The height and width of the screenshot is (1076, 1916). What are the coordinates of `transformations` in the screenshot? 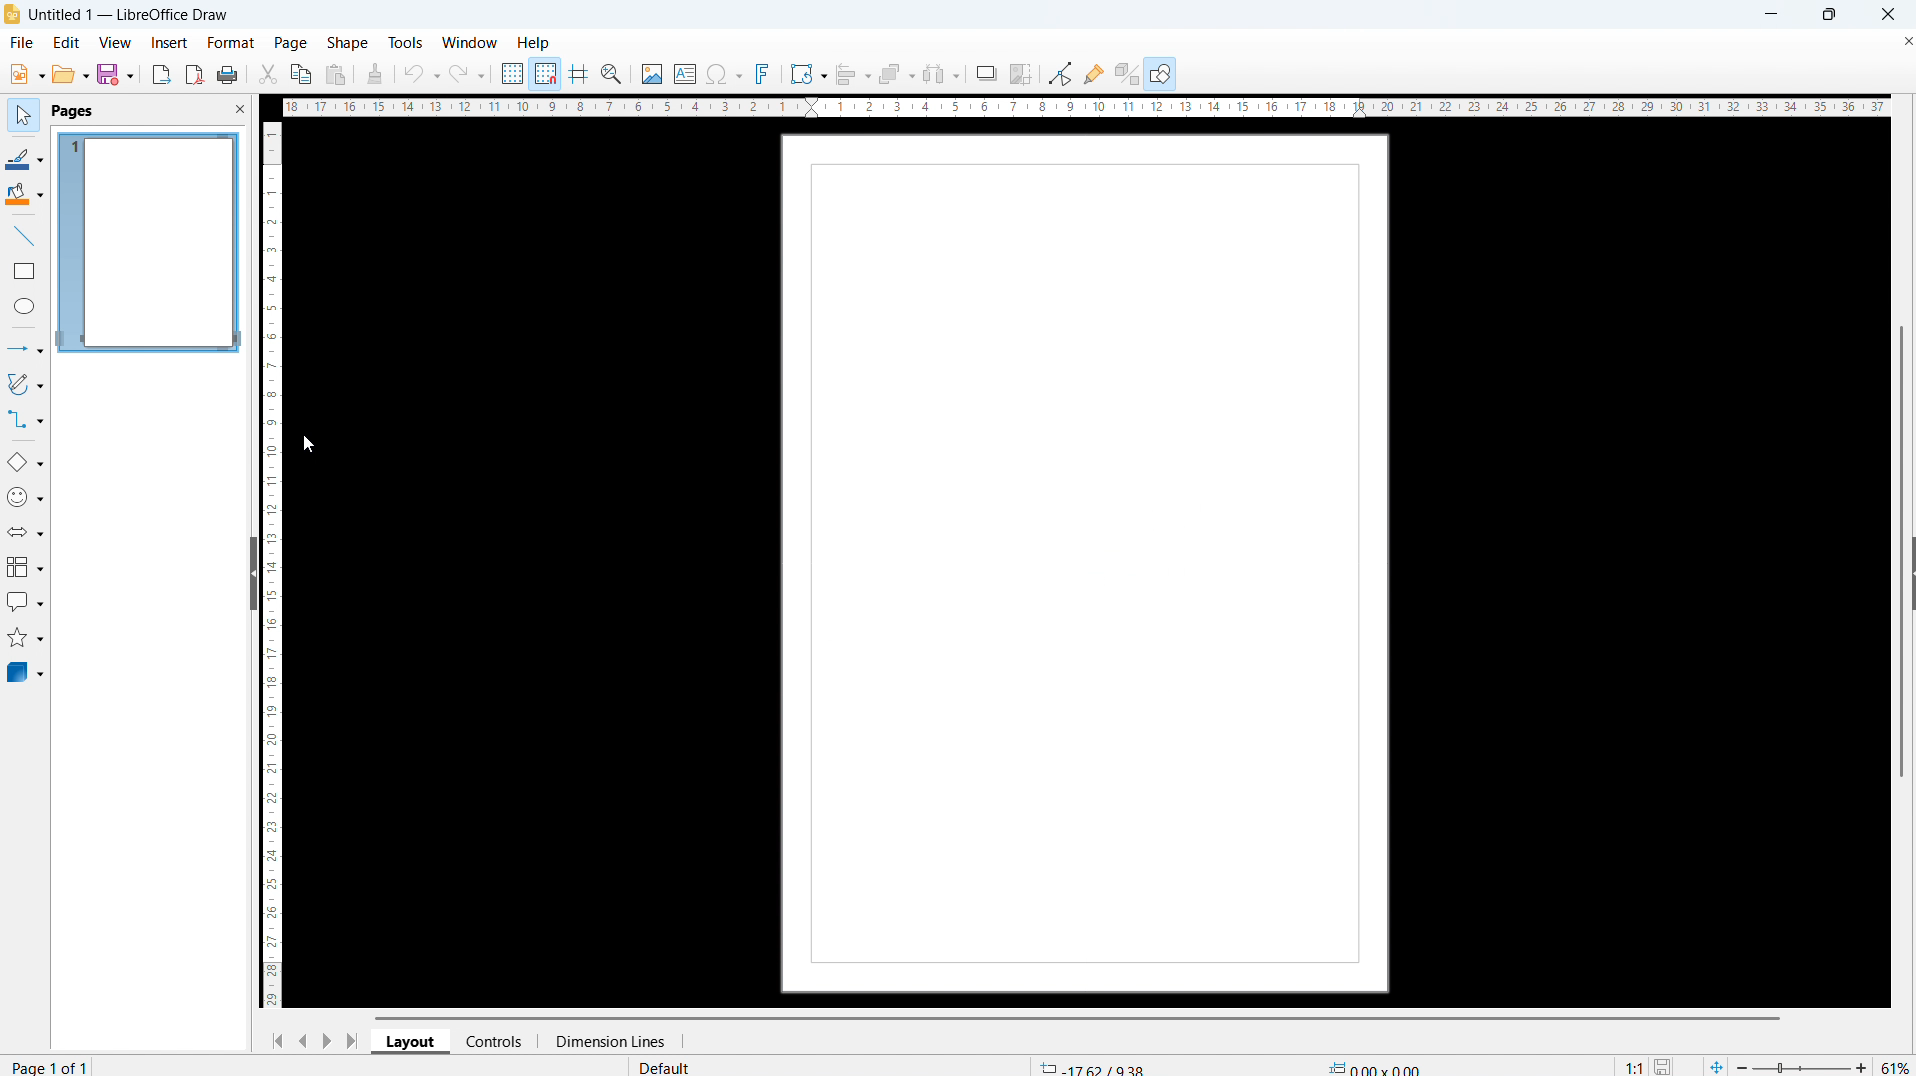 It's located at (808, 73).